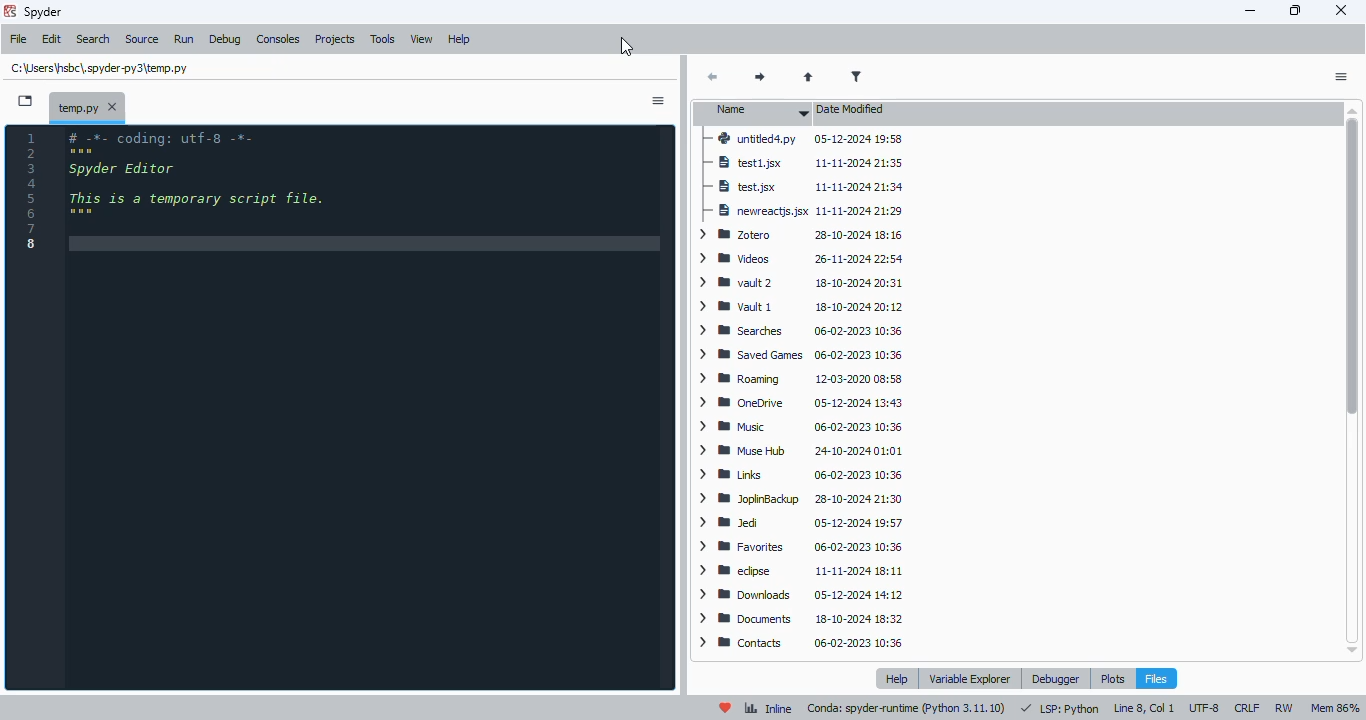  Describe the element at coordinates (760, 78) in the screenshot. I see `next` at that location.